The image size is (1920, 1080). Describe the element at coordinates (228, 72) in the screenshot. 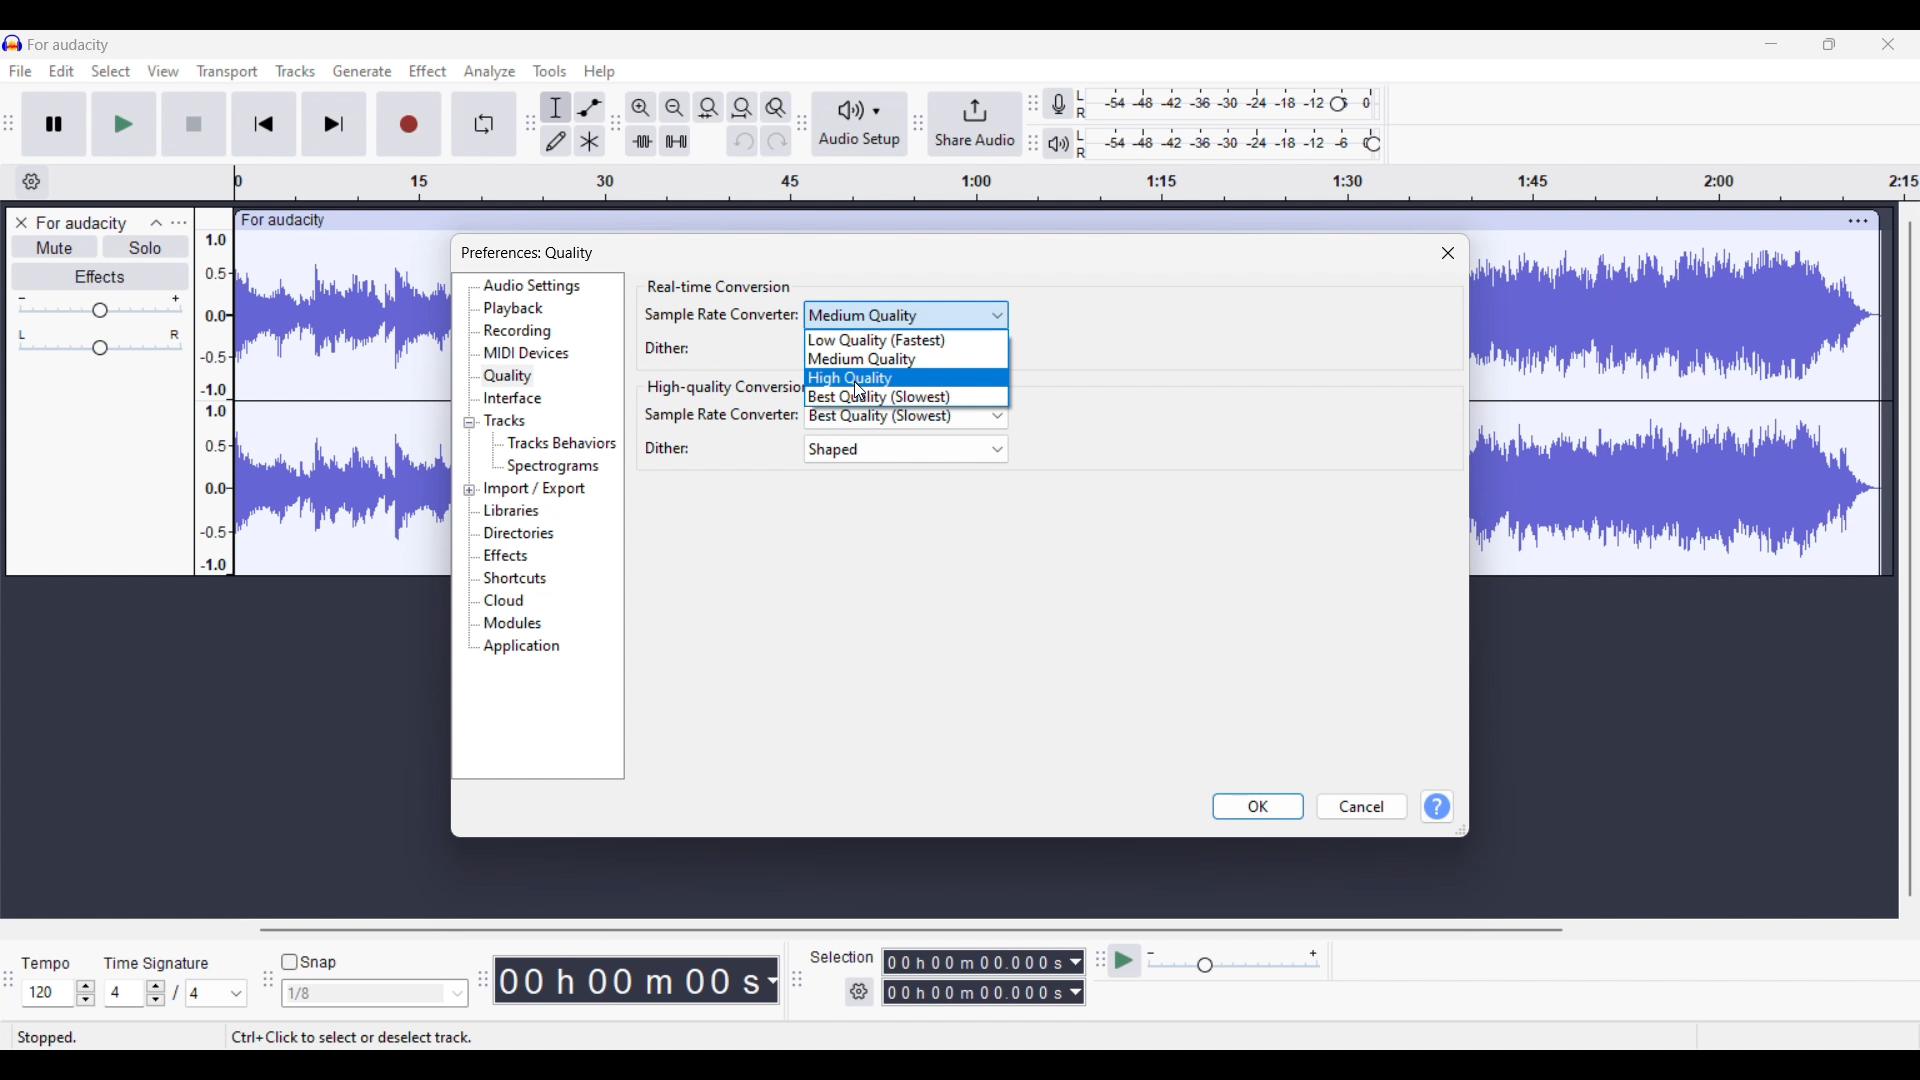

I see `Transport menu` at that location.